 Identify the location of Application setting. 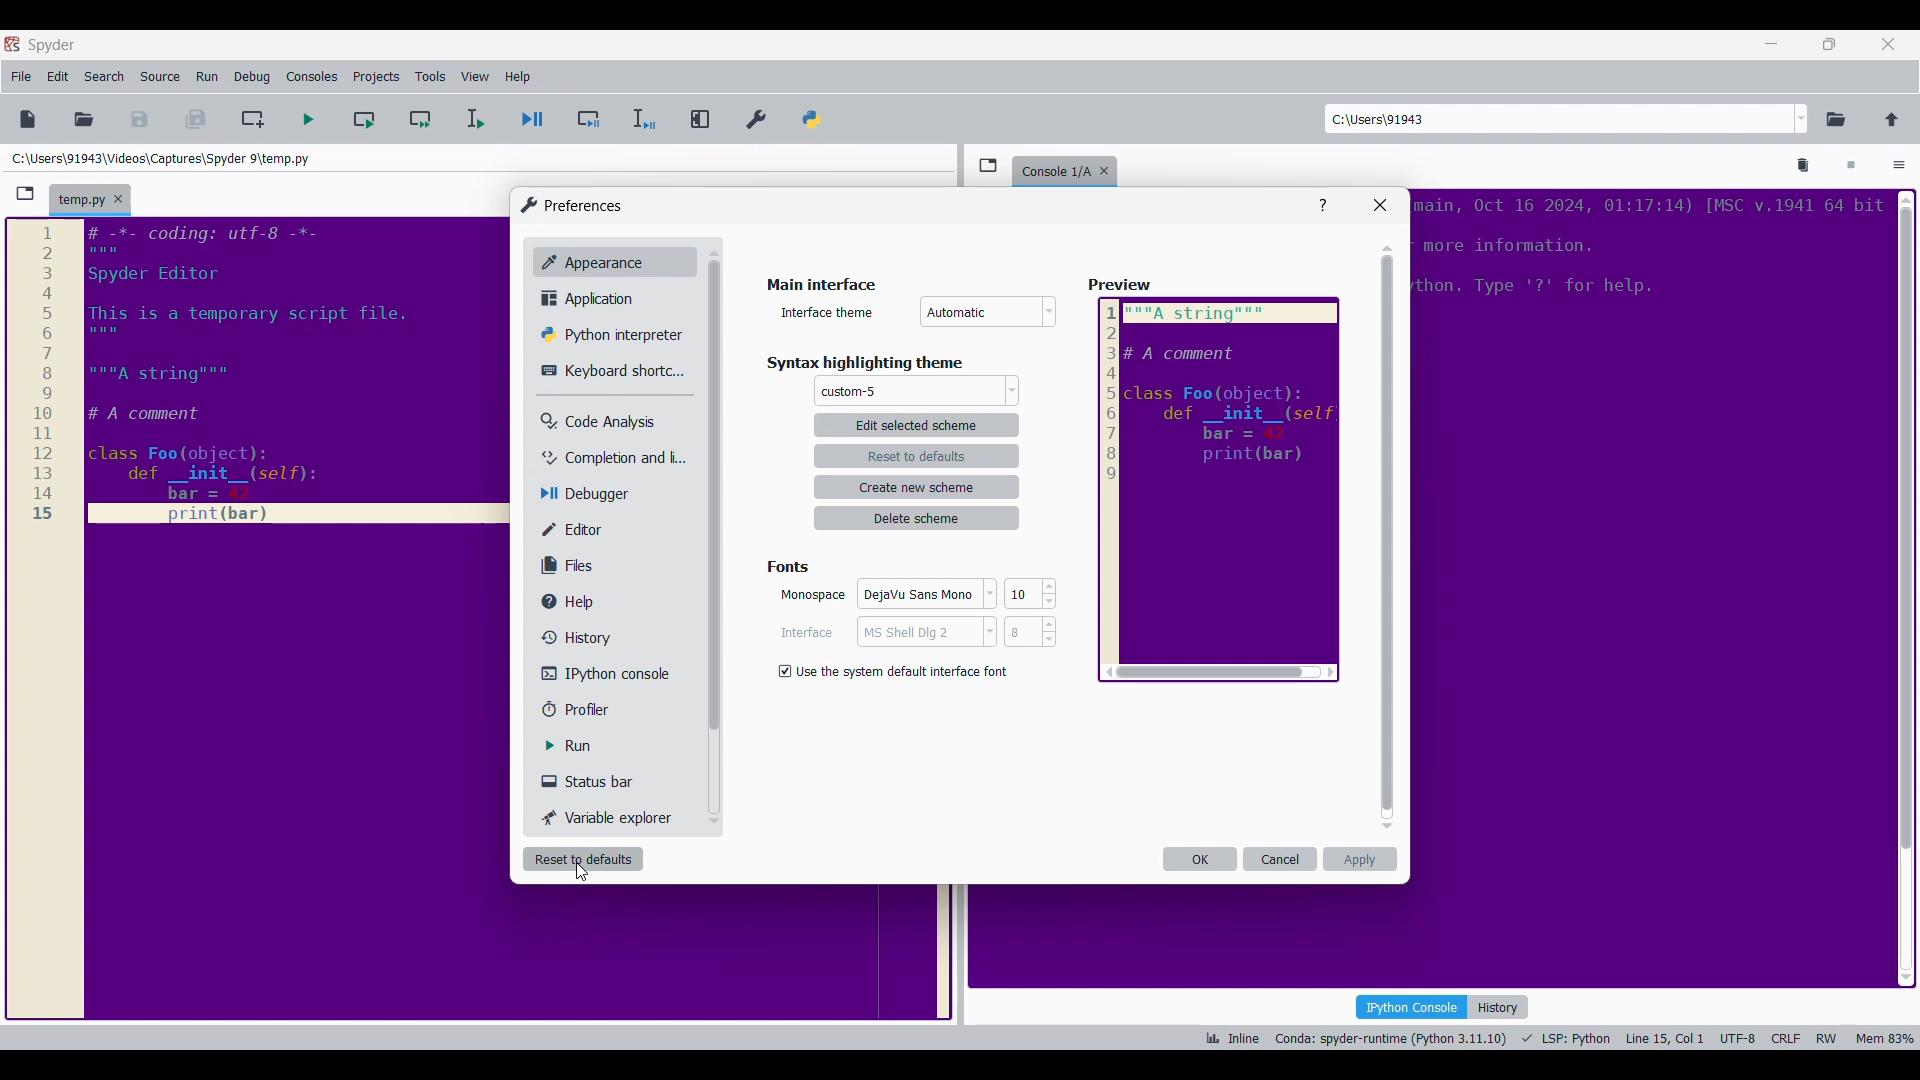
(616, 298).